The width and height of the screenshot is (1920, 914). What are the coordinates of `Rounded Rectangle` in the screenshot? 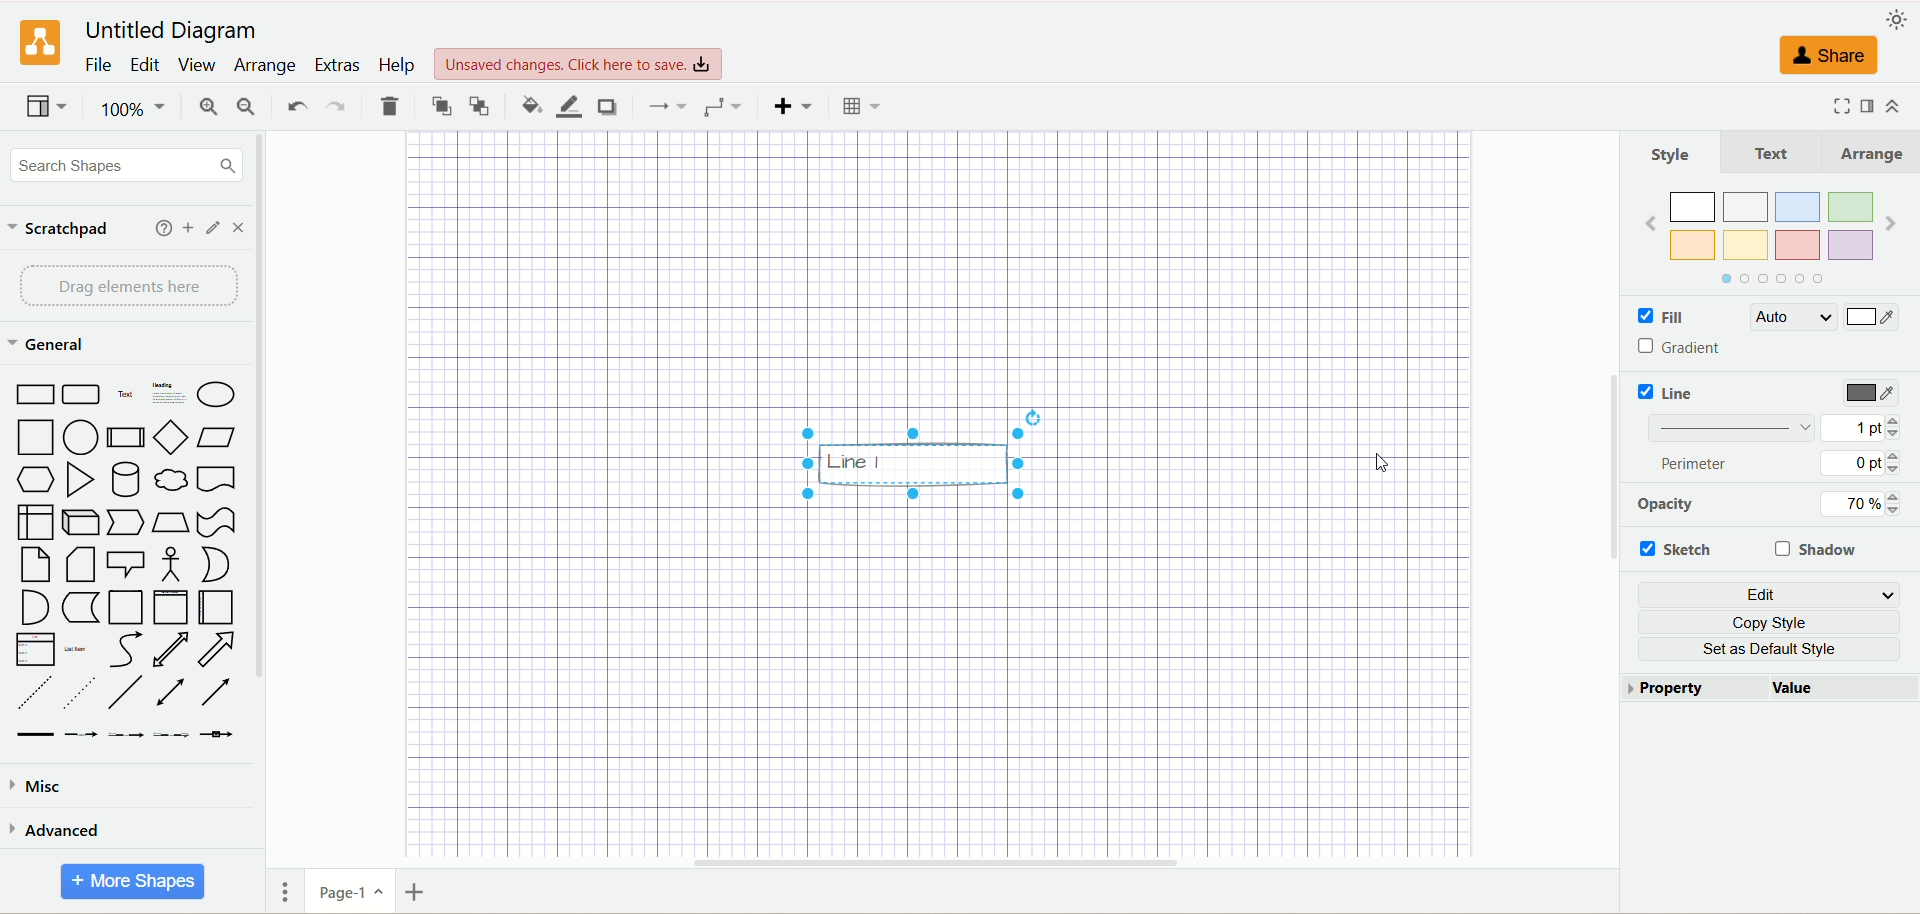 It's located at (84, 394).